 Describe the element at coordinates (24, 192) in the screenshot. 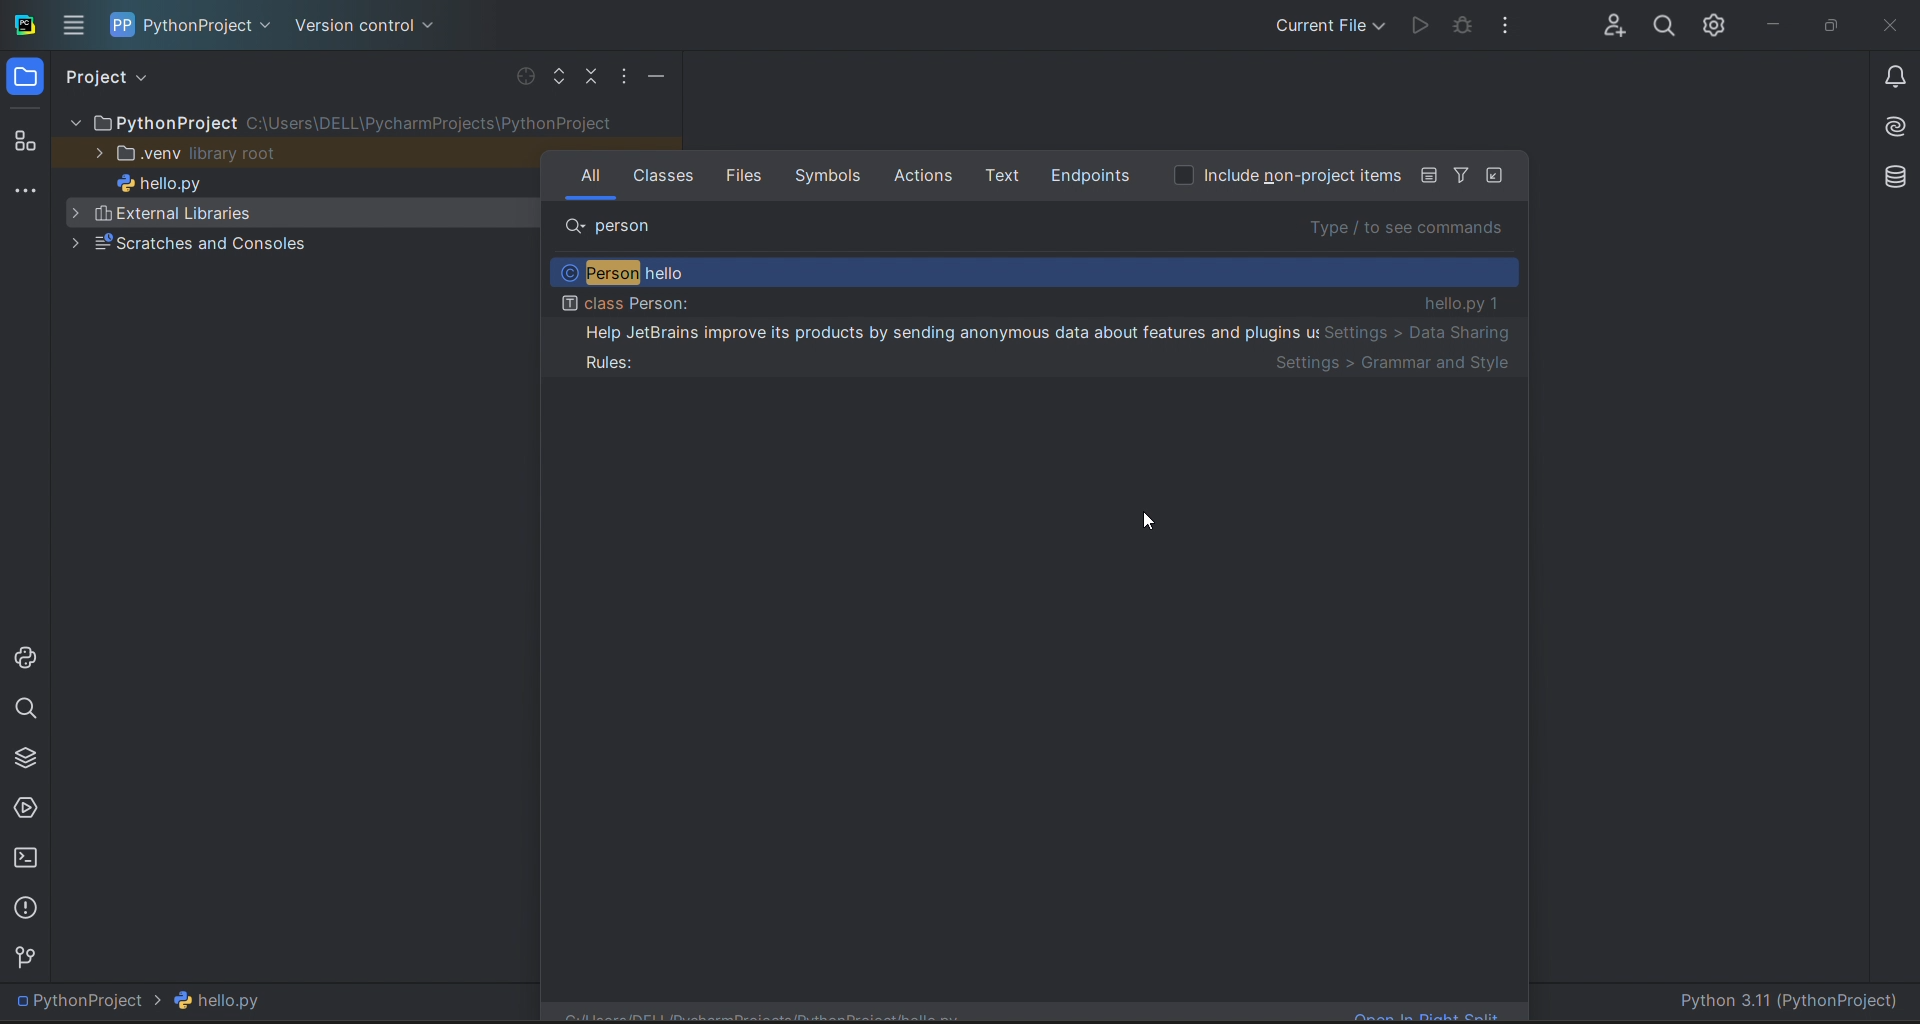

I see `more tools window` at that location.